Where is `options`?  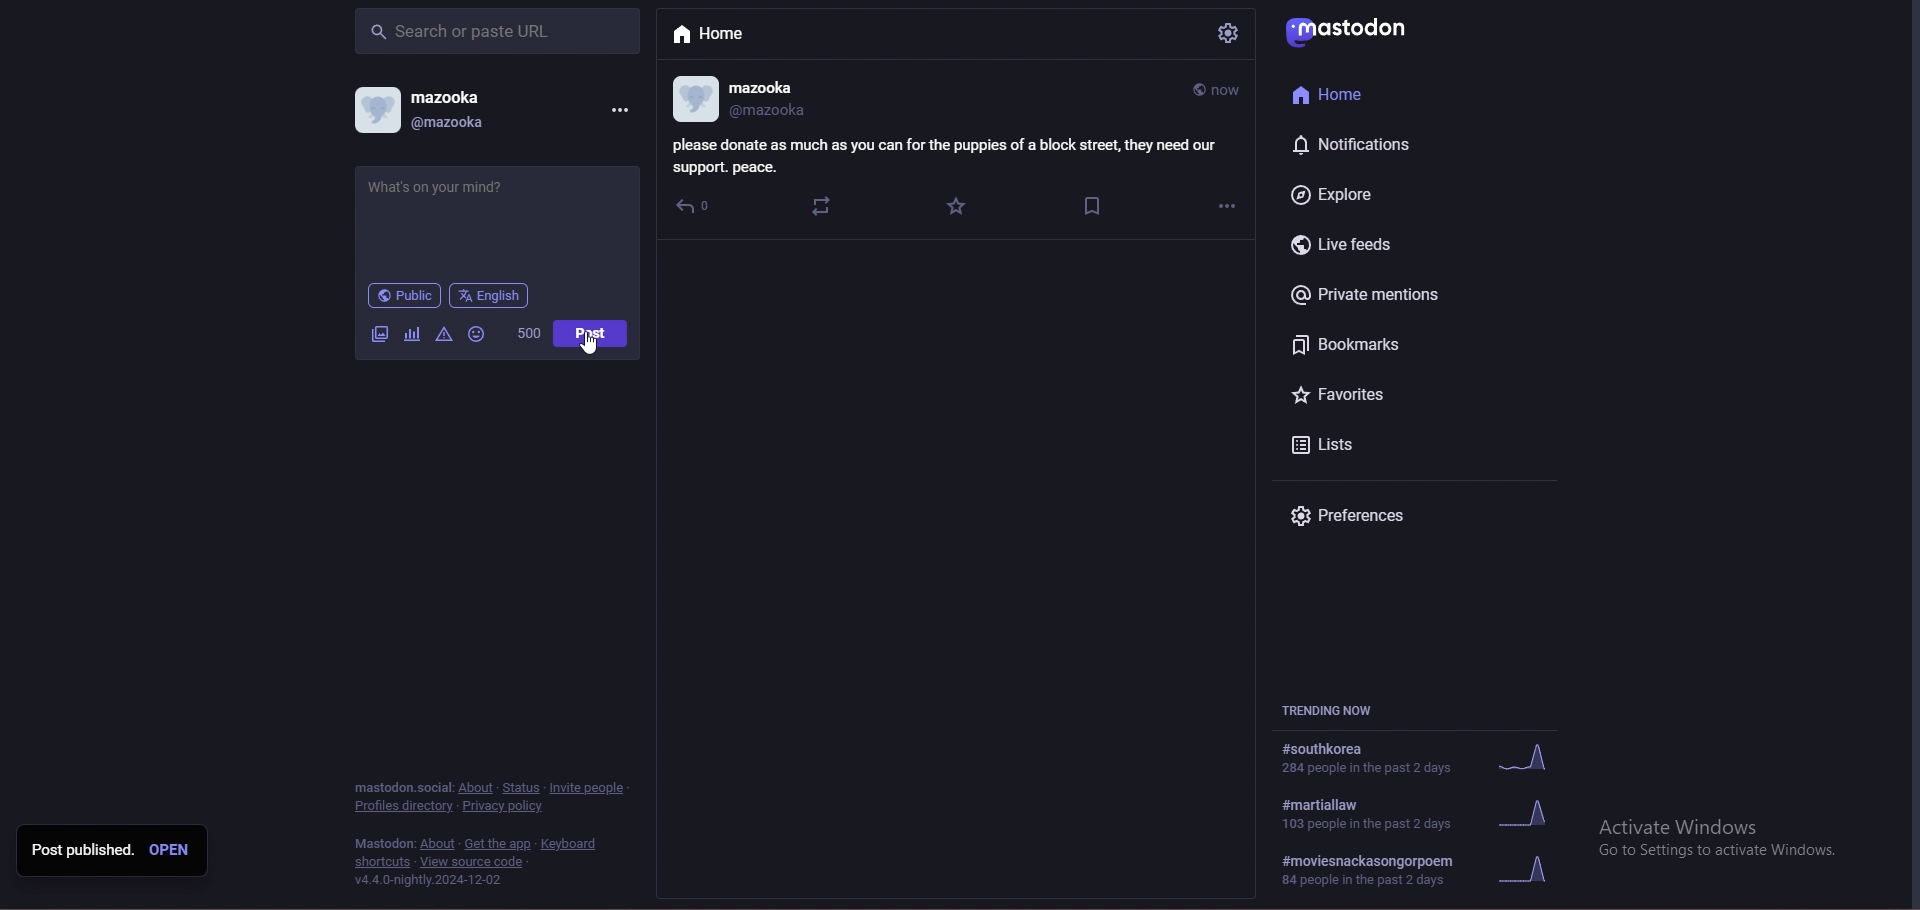 options is located at coordinates (1219, 206).